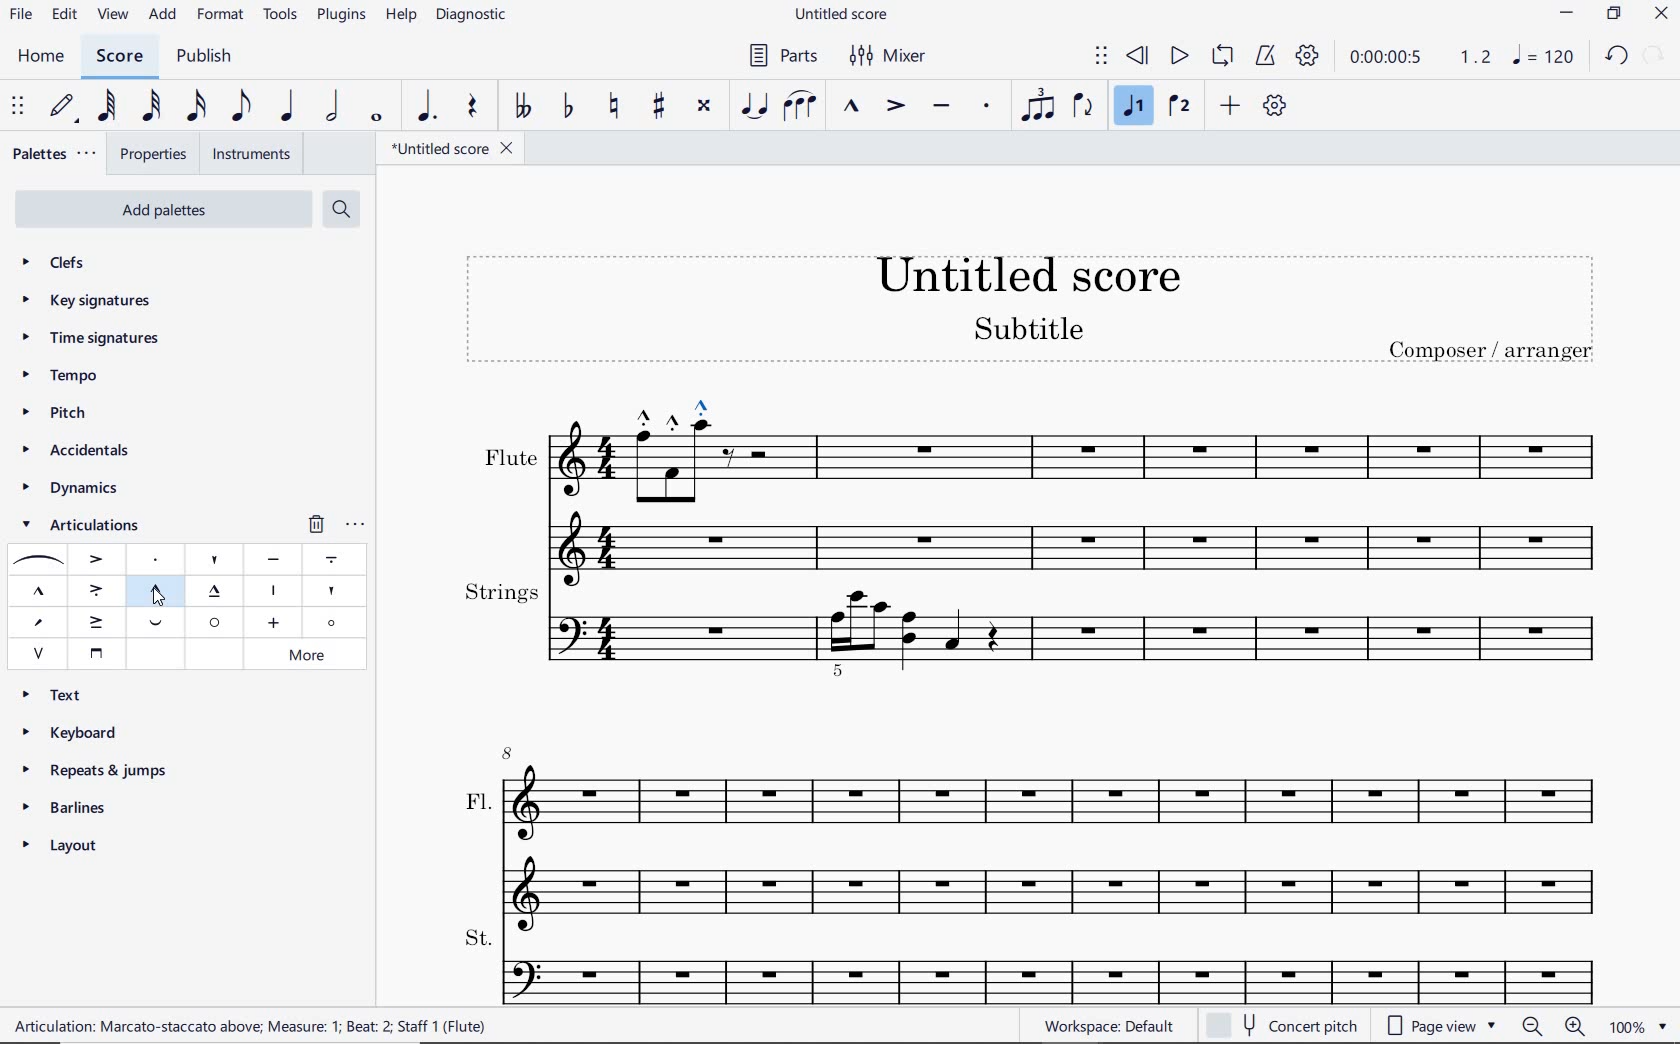 This screenshot has height=1044, width=1680. Describe the element at coordinates (704, 106) in the screenshot. I see `TOGGLE DOUBLE-SHARP` at that location.